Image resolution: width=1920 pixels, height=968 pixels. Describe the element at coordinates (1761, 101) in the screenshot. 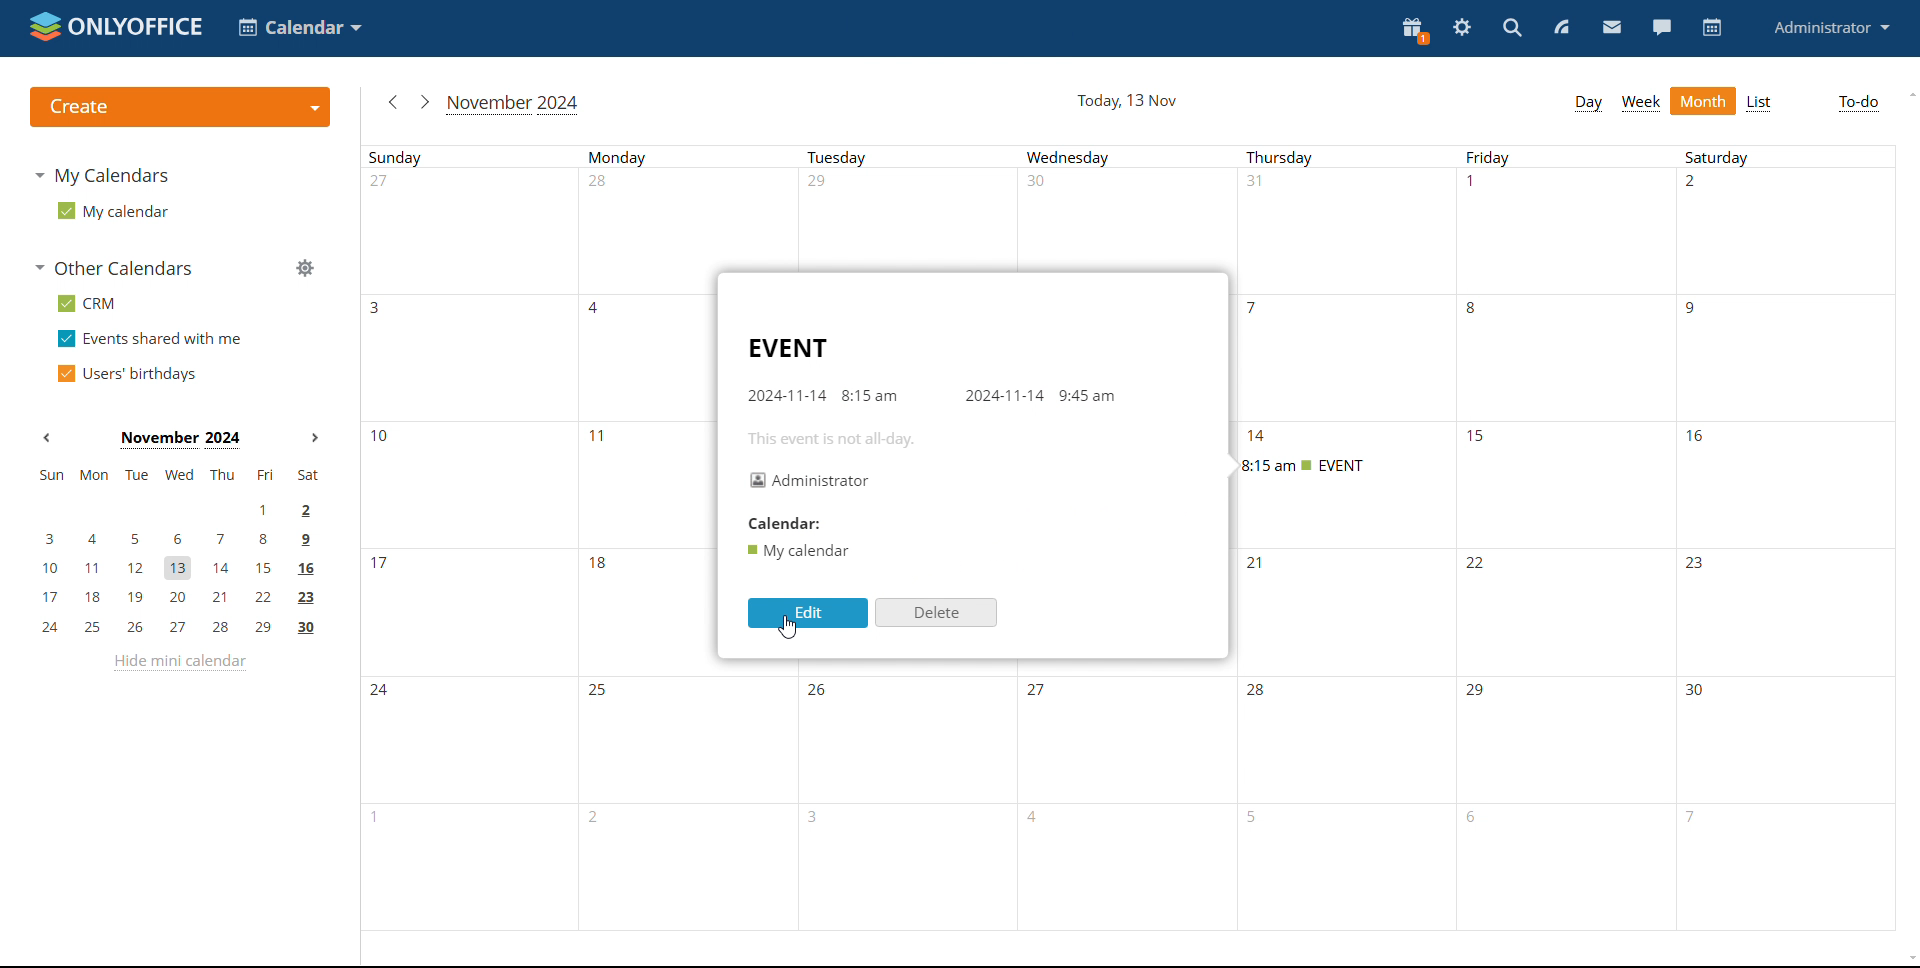

I see `list view` at that location.